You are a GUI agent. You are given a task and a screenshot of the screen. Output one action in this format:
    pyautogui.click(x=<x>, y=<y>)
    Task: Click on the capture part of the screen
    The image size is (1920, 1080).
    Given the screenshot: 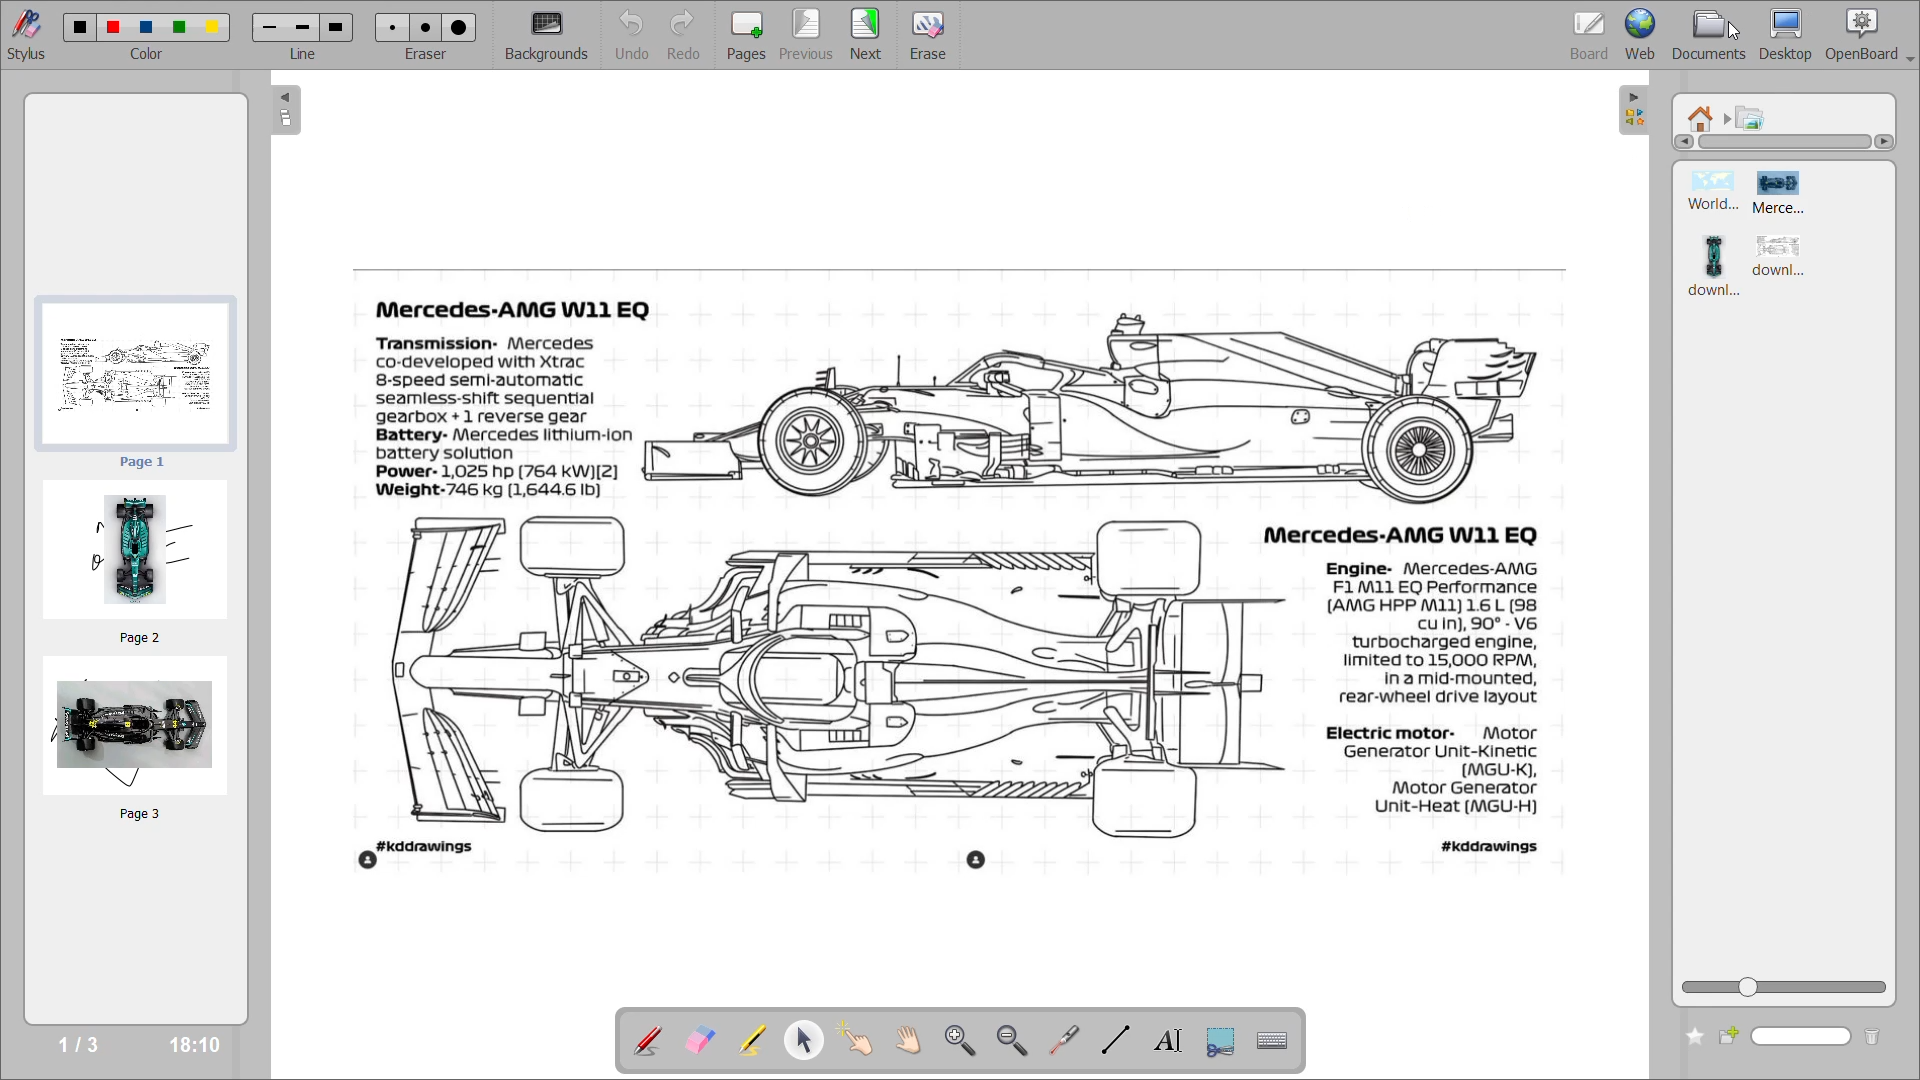 What is the action you would take?
    pyautogui.click(x=1227, y=1040)
    